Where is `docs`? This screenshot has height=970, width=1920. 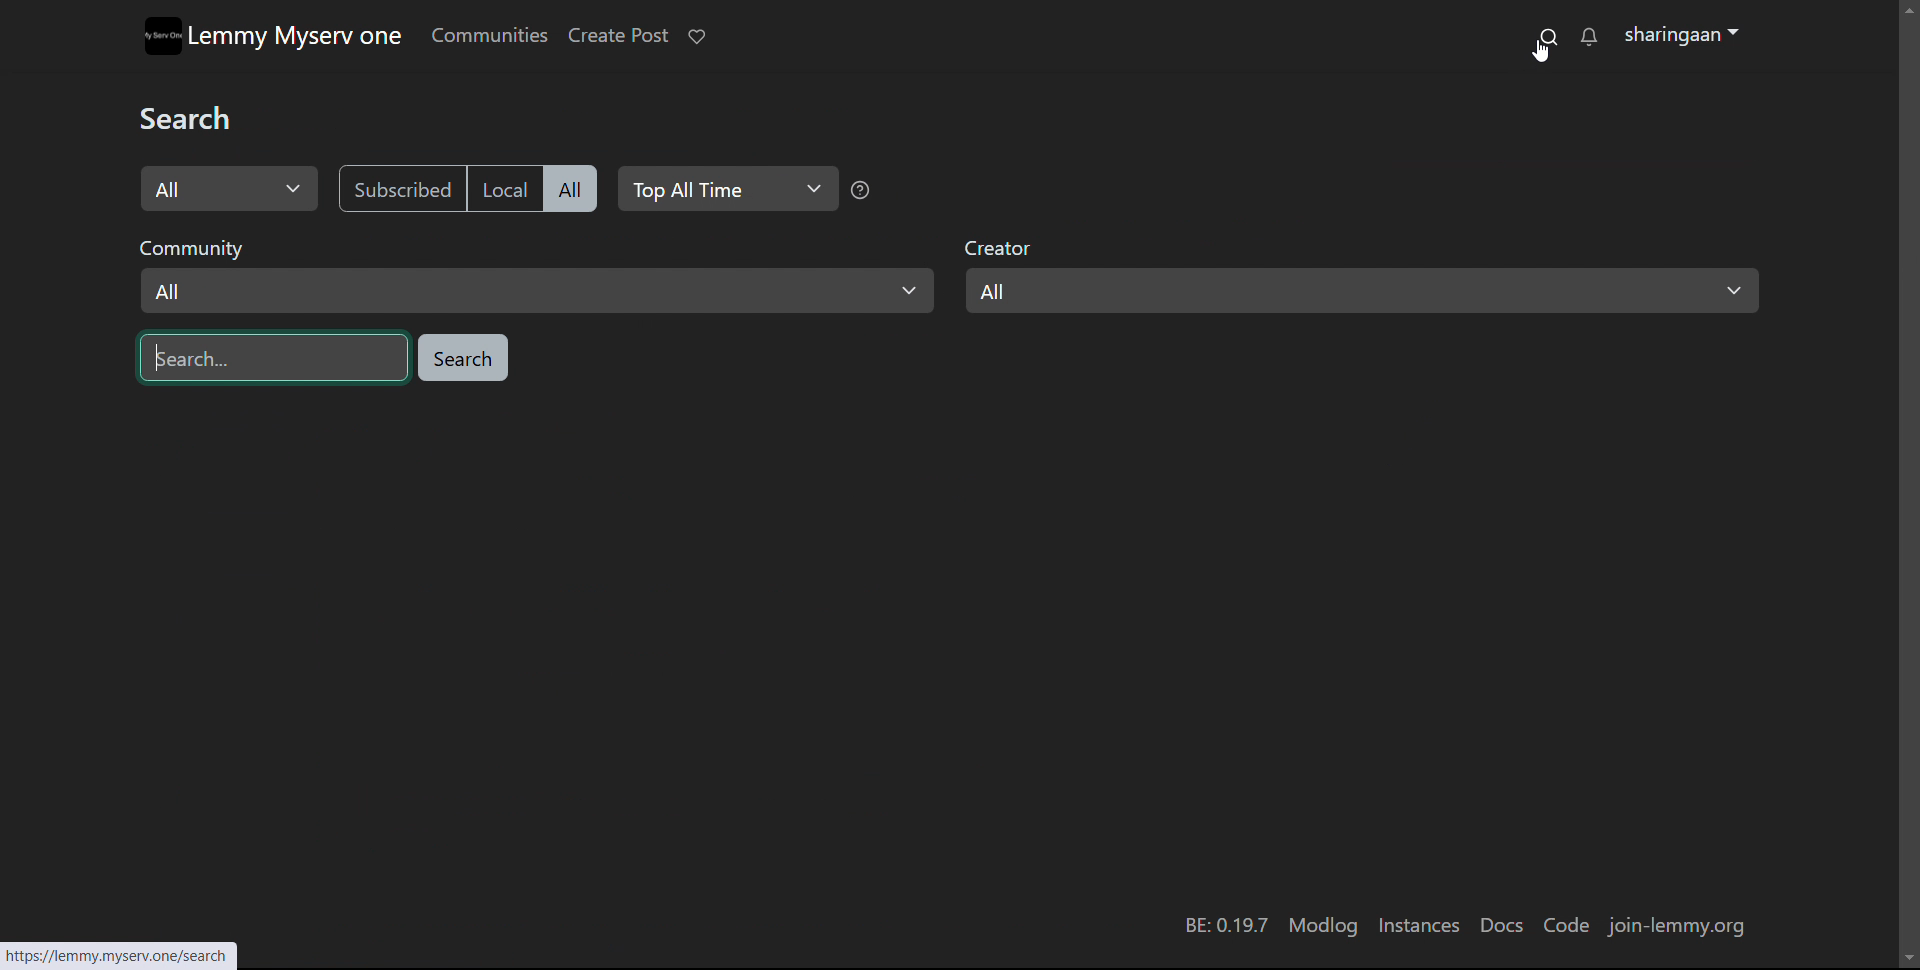 docs is located at coordinates (1501, 926).